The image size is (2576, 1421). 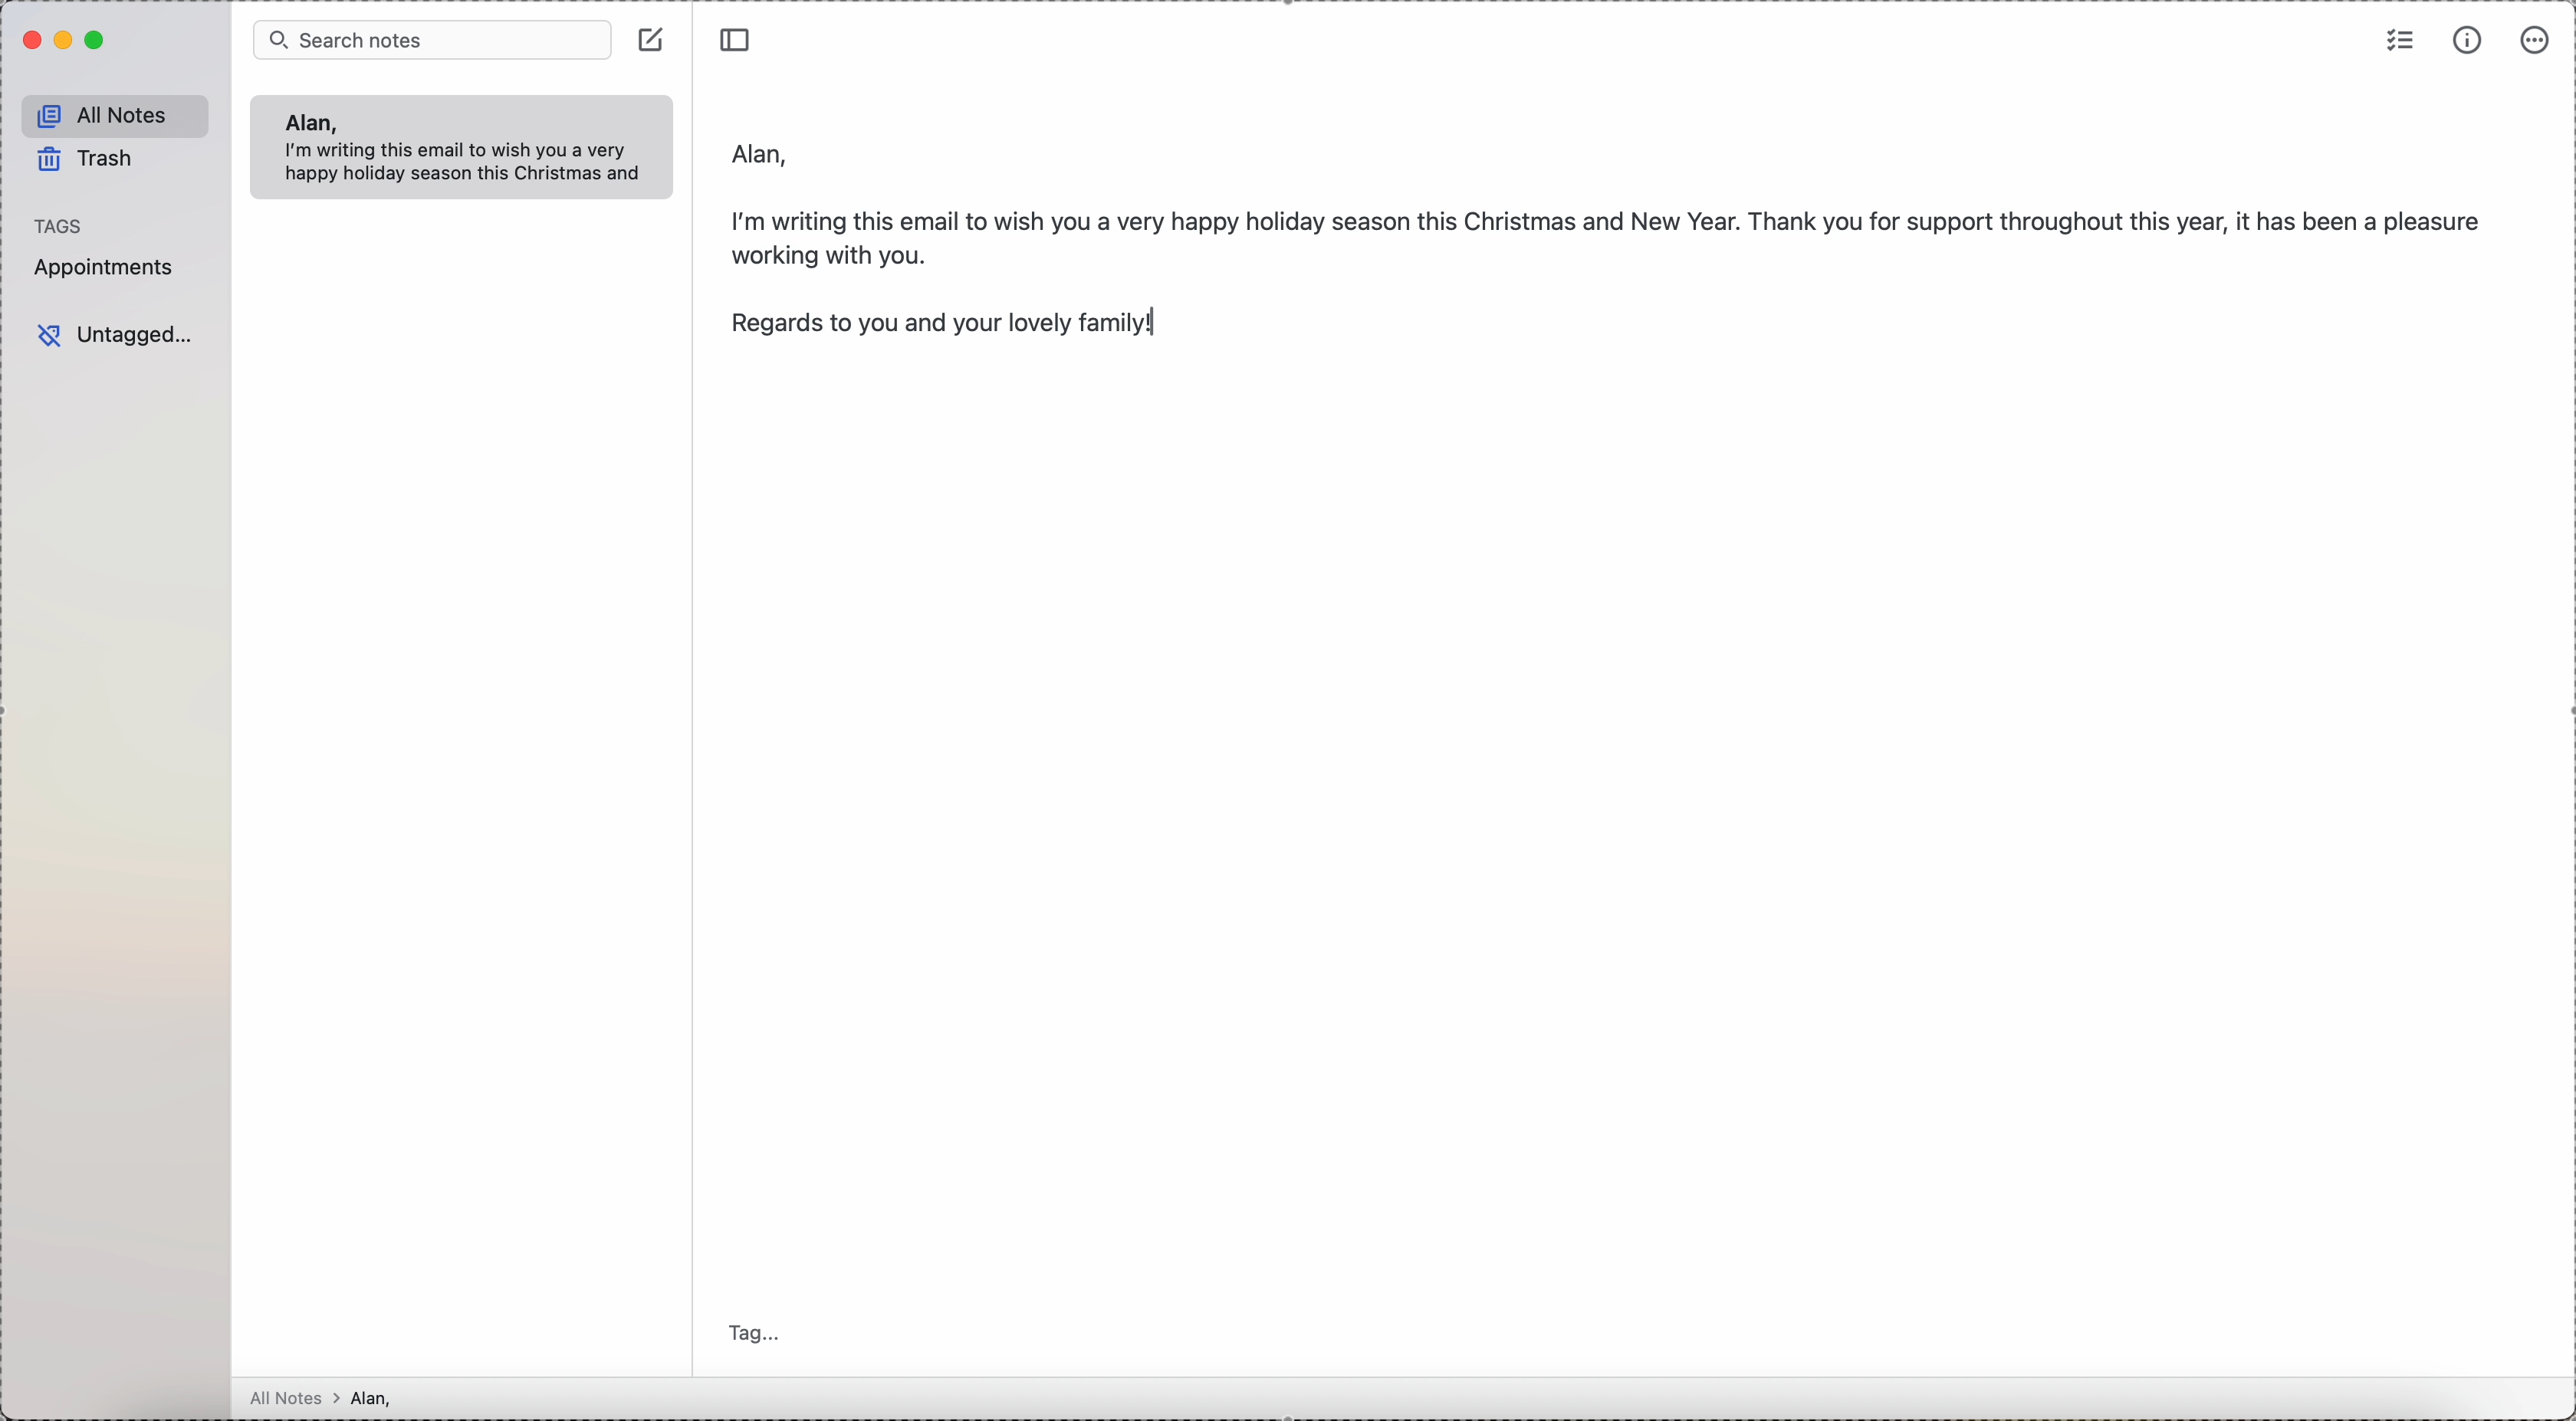 What do you see at coordinates (654, 38) in the screenshot?
I see `create note` at bounding box center [654, 38].